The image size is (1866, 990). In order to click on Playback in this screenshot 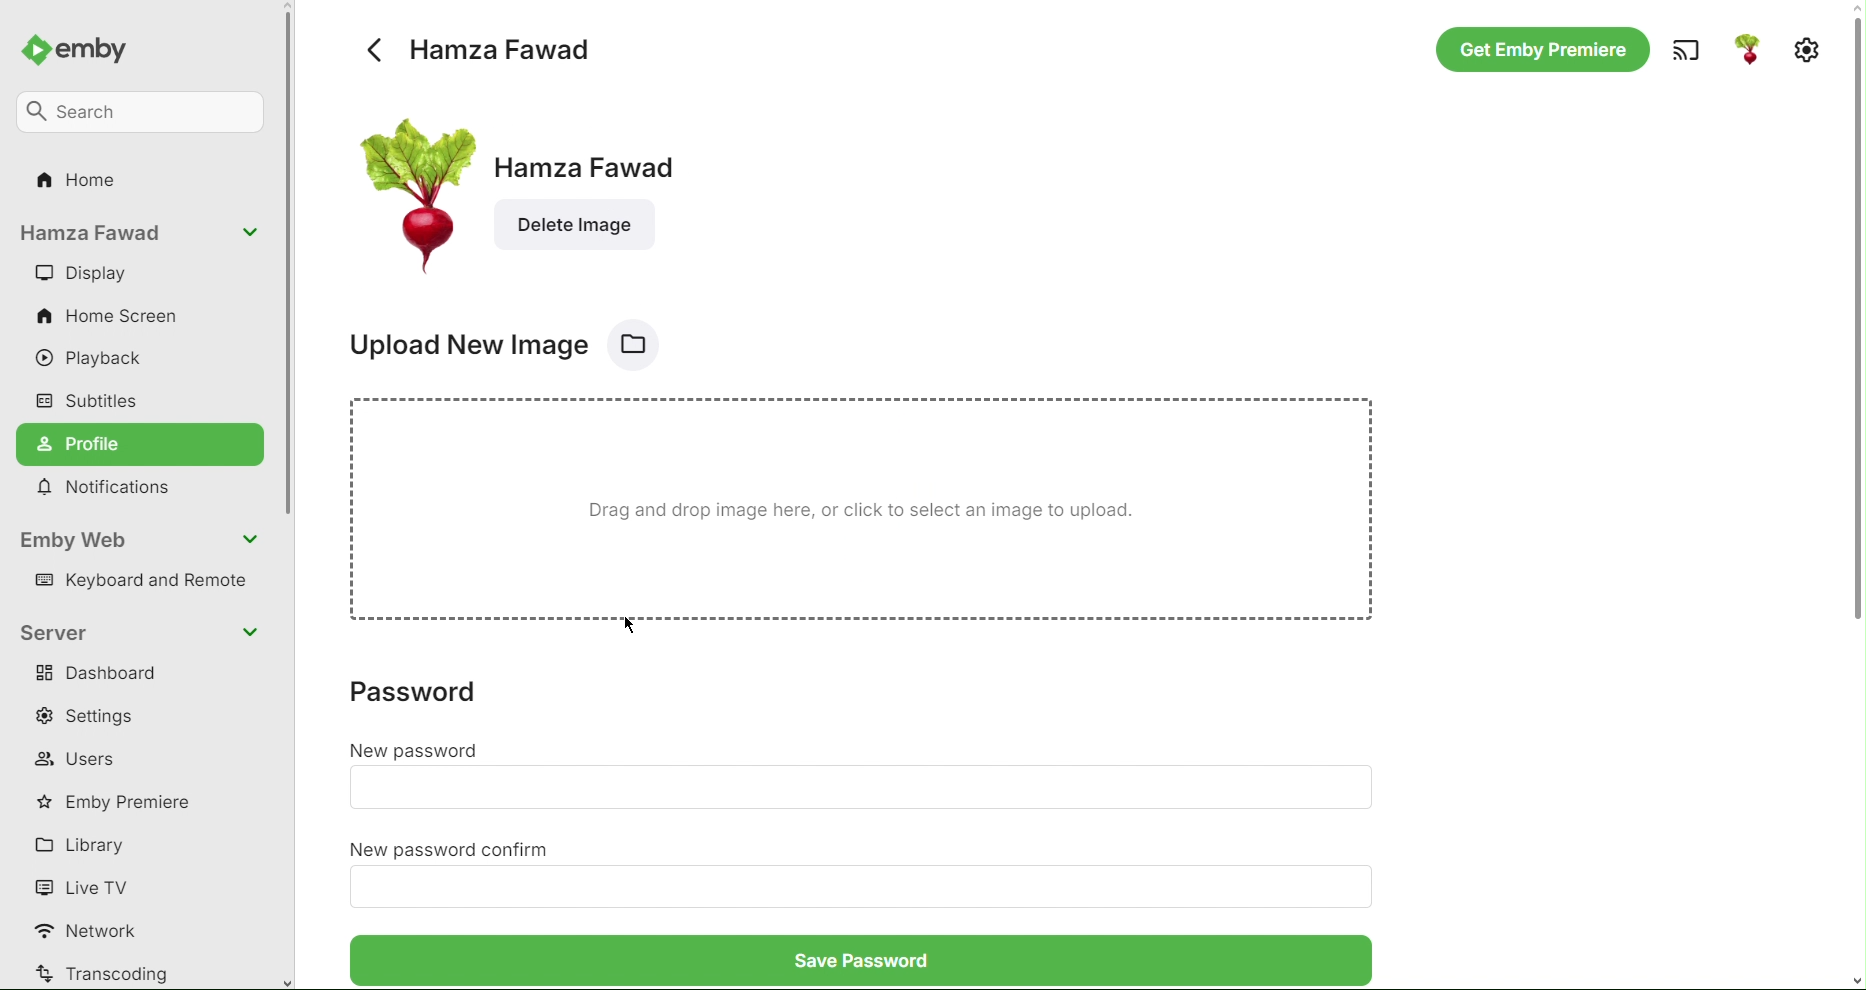, I will do `click(100, 360)`.